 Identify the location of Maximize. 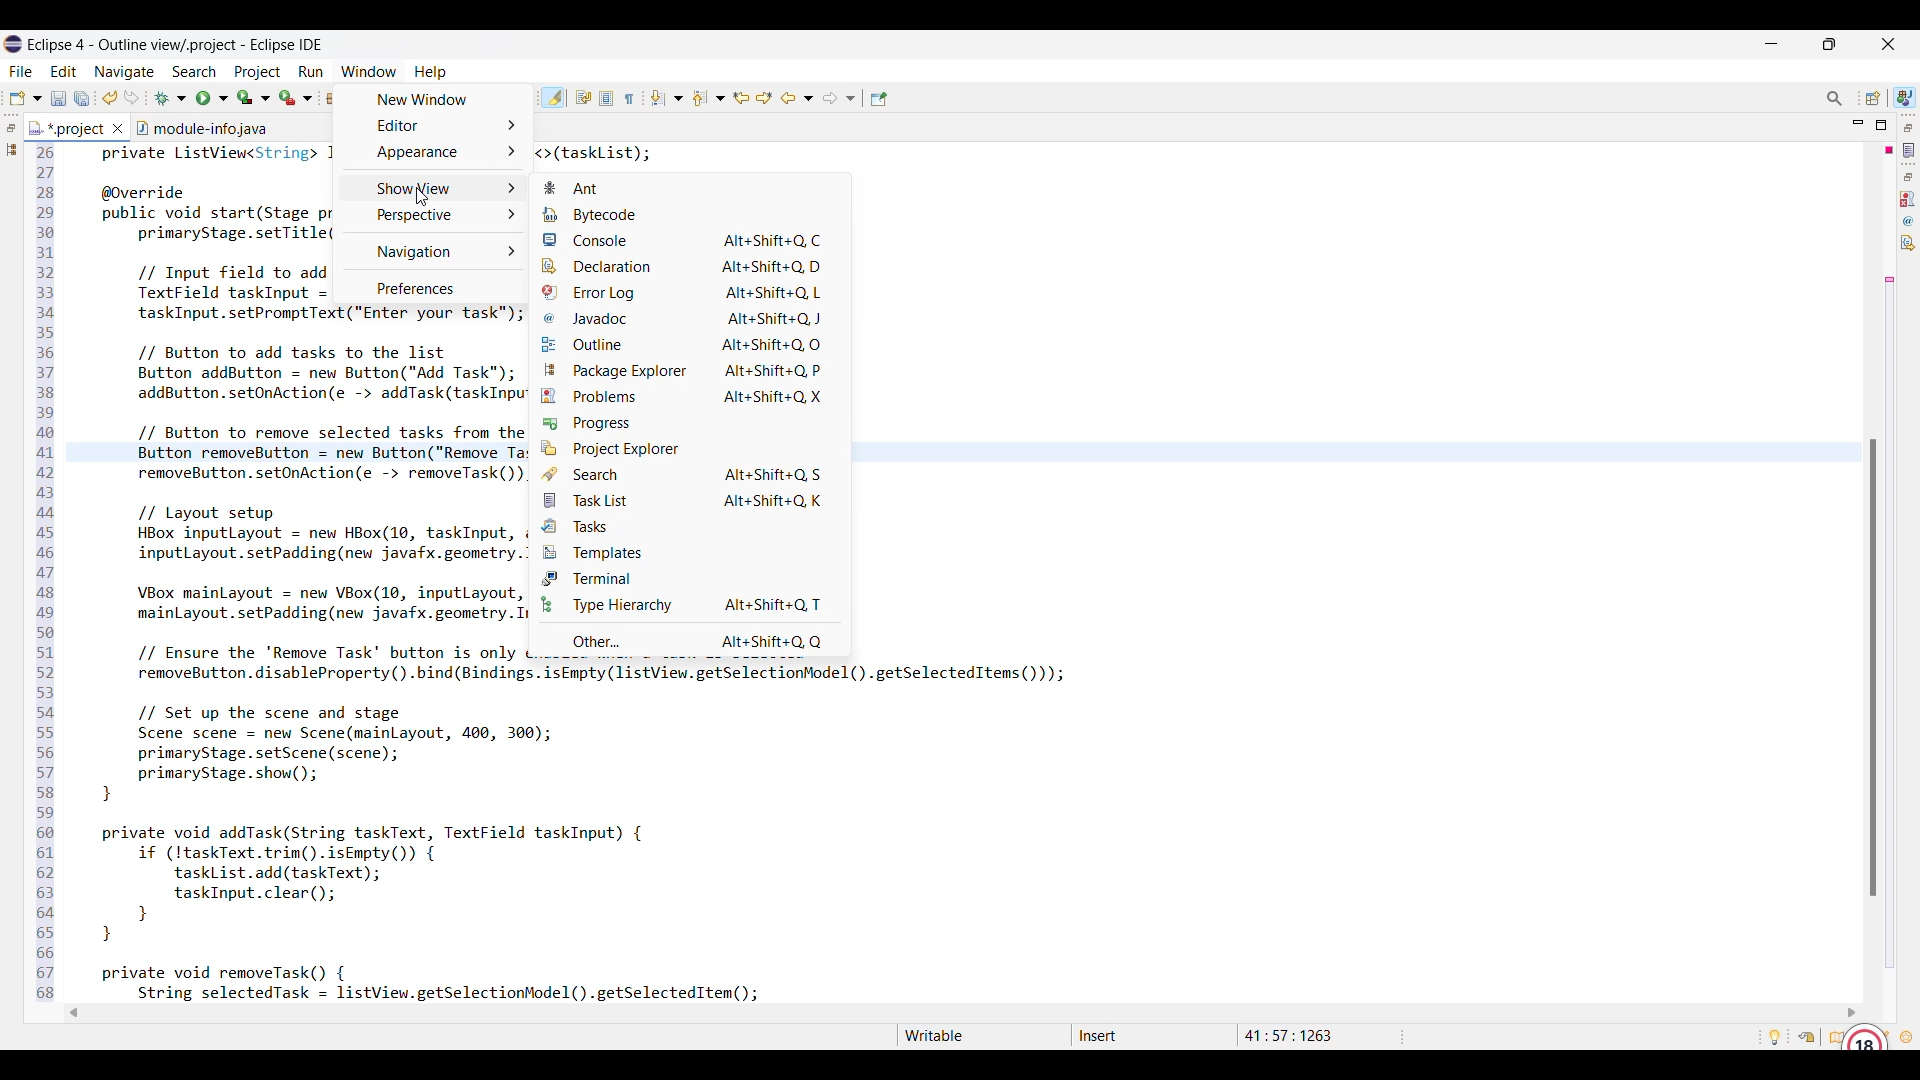
(1881, 125).